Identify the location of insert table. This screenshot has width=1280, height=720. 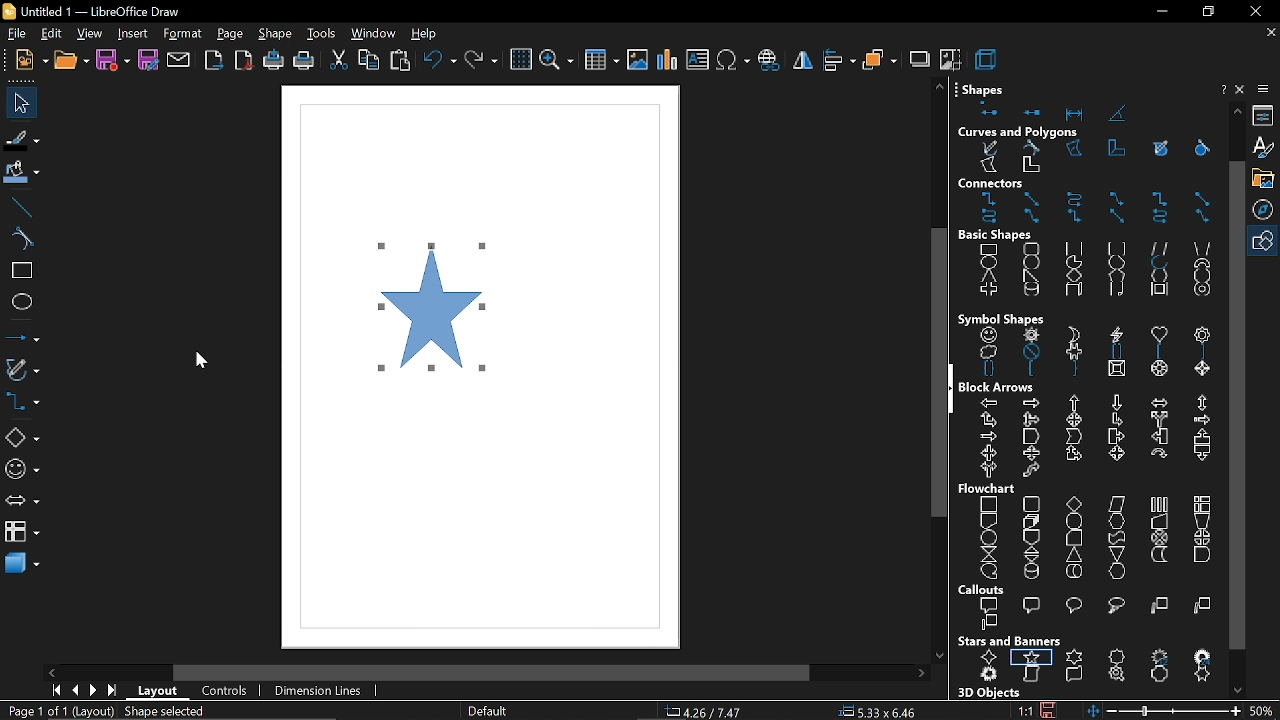
(602, 58).